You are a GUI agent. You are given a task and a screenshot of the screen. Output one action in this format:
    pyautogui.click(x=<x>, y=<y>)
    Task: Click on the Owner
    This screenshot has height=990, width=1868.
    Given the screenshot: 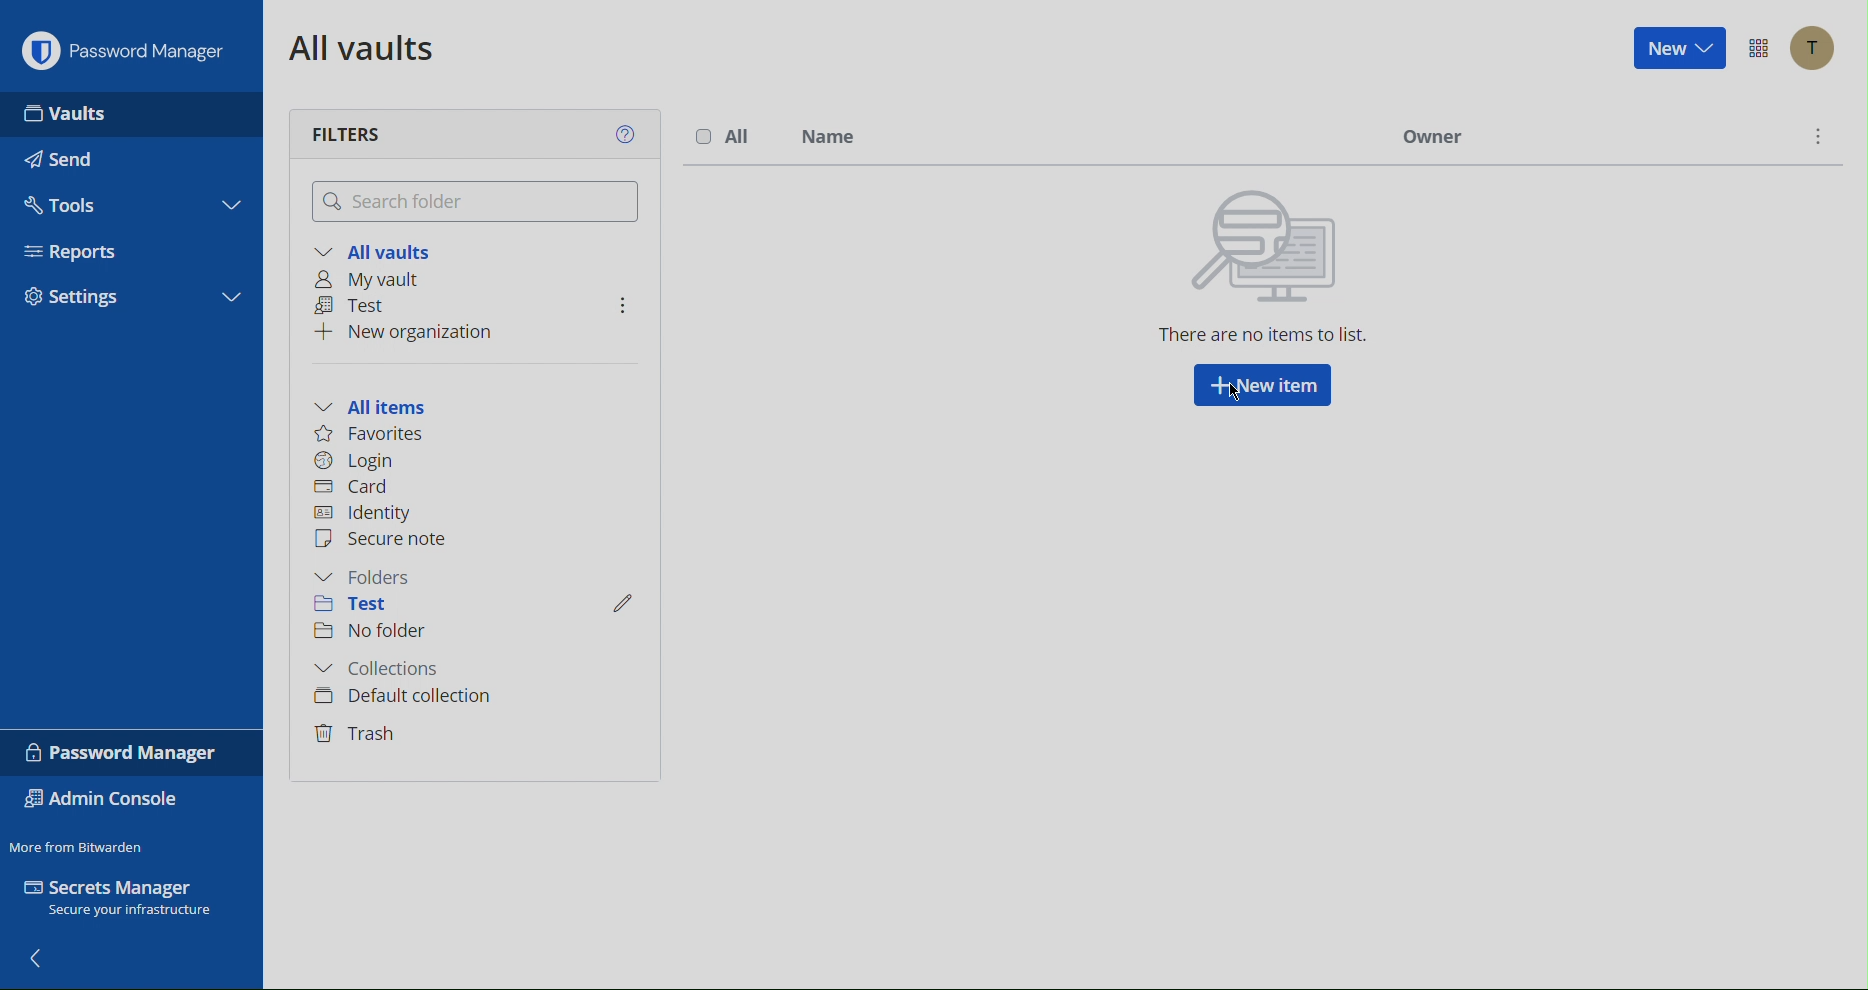 What is the action you would take?
    pyautogui.click(x=1433, y=136)
    